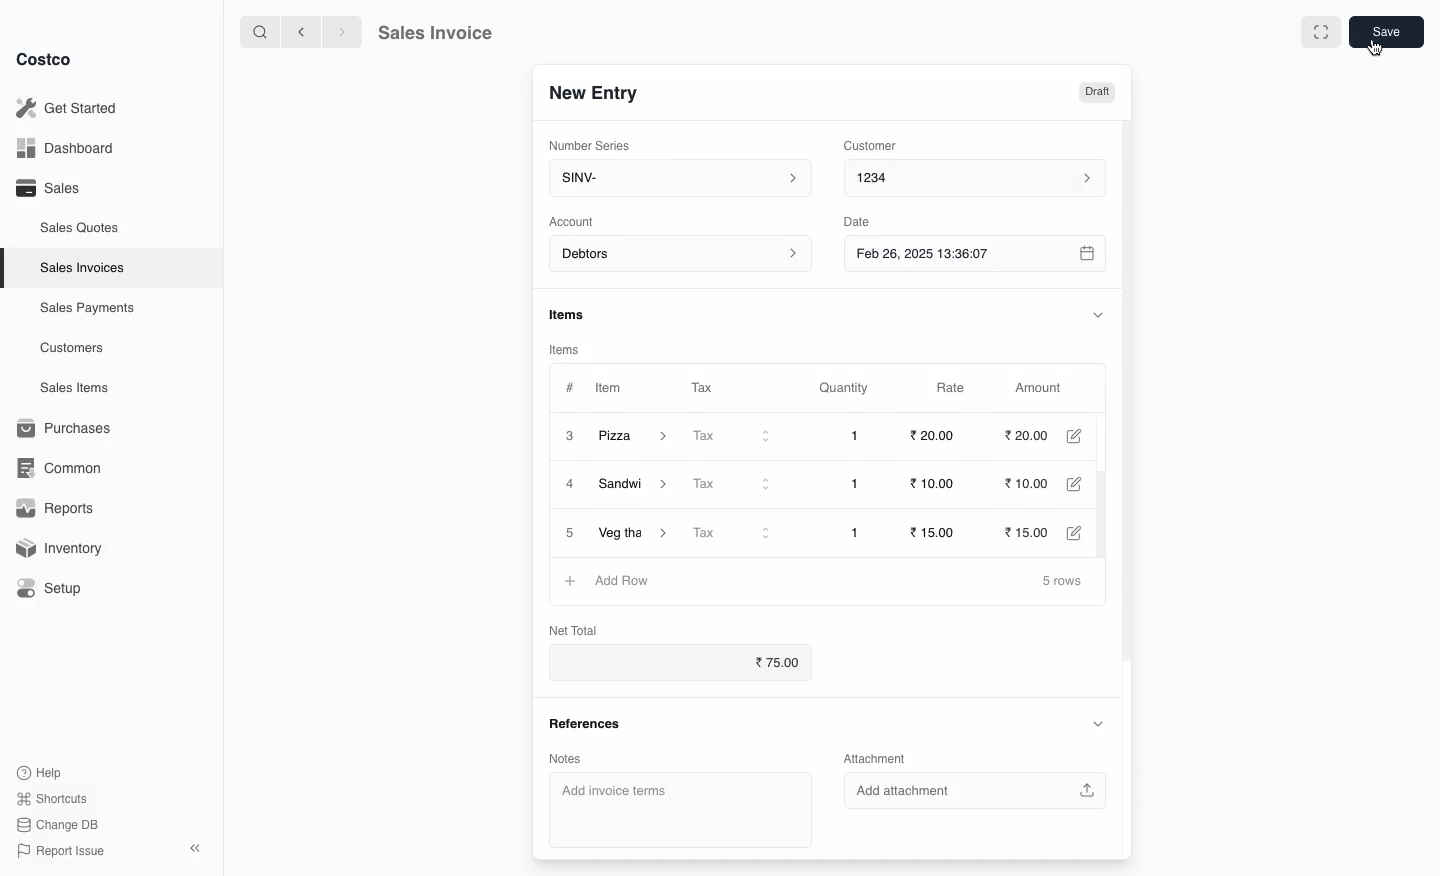 The image size is (1440, 876). Describe the element at coordinates (1083, 532) in the screenshot. I see `Edit` at that location.